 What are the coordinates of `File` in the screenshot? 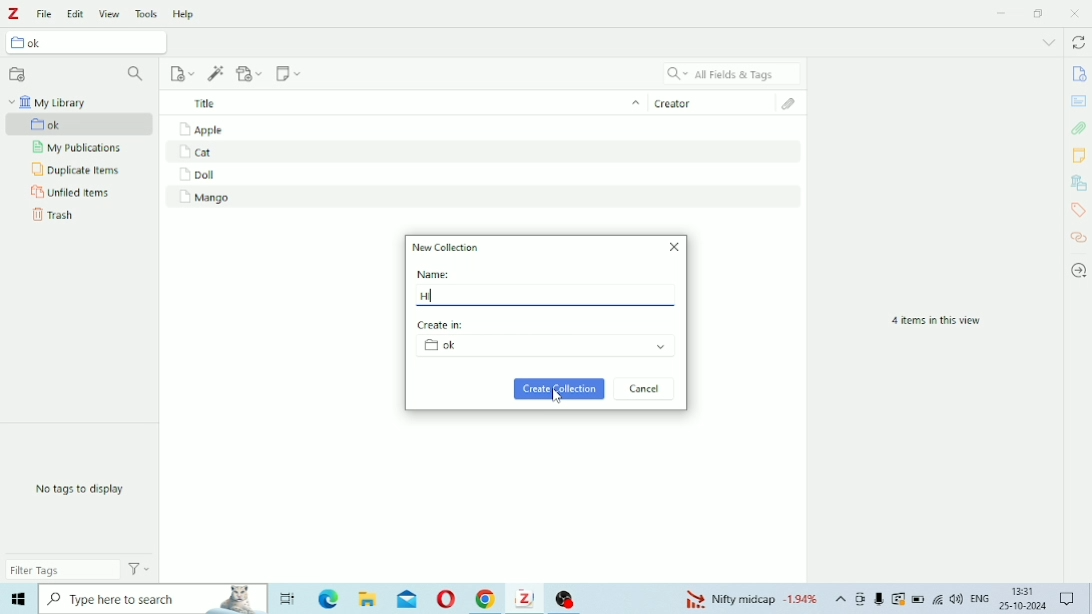 It's located at (45, 14).